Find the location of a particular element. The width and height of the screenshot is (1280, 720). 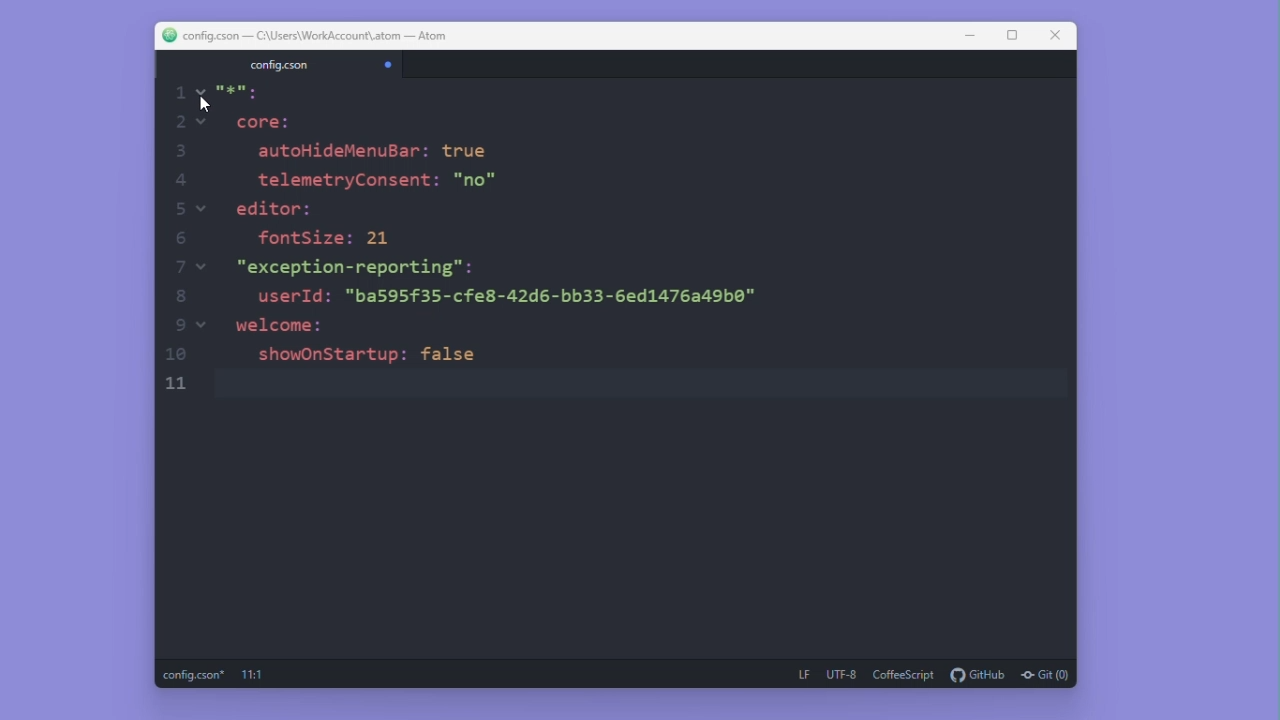

LF is located at coordinates (804, 672).